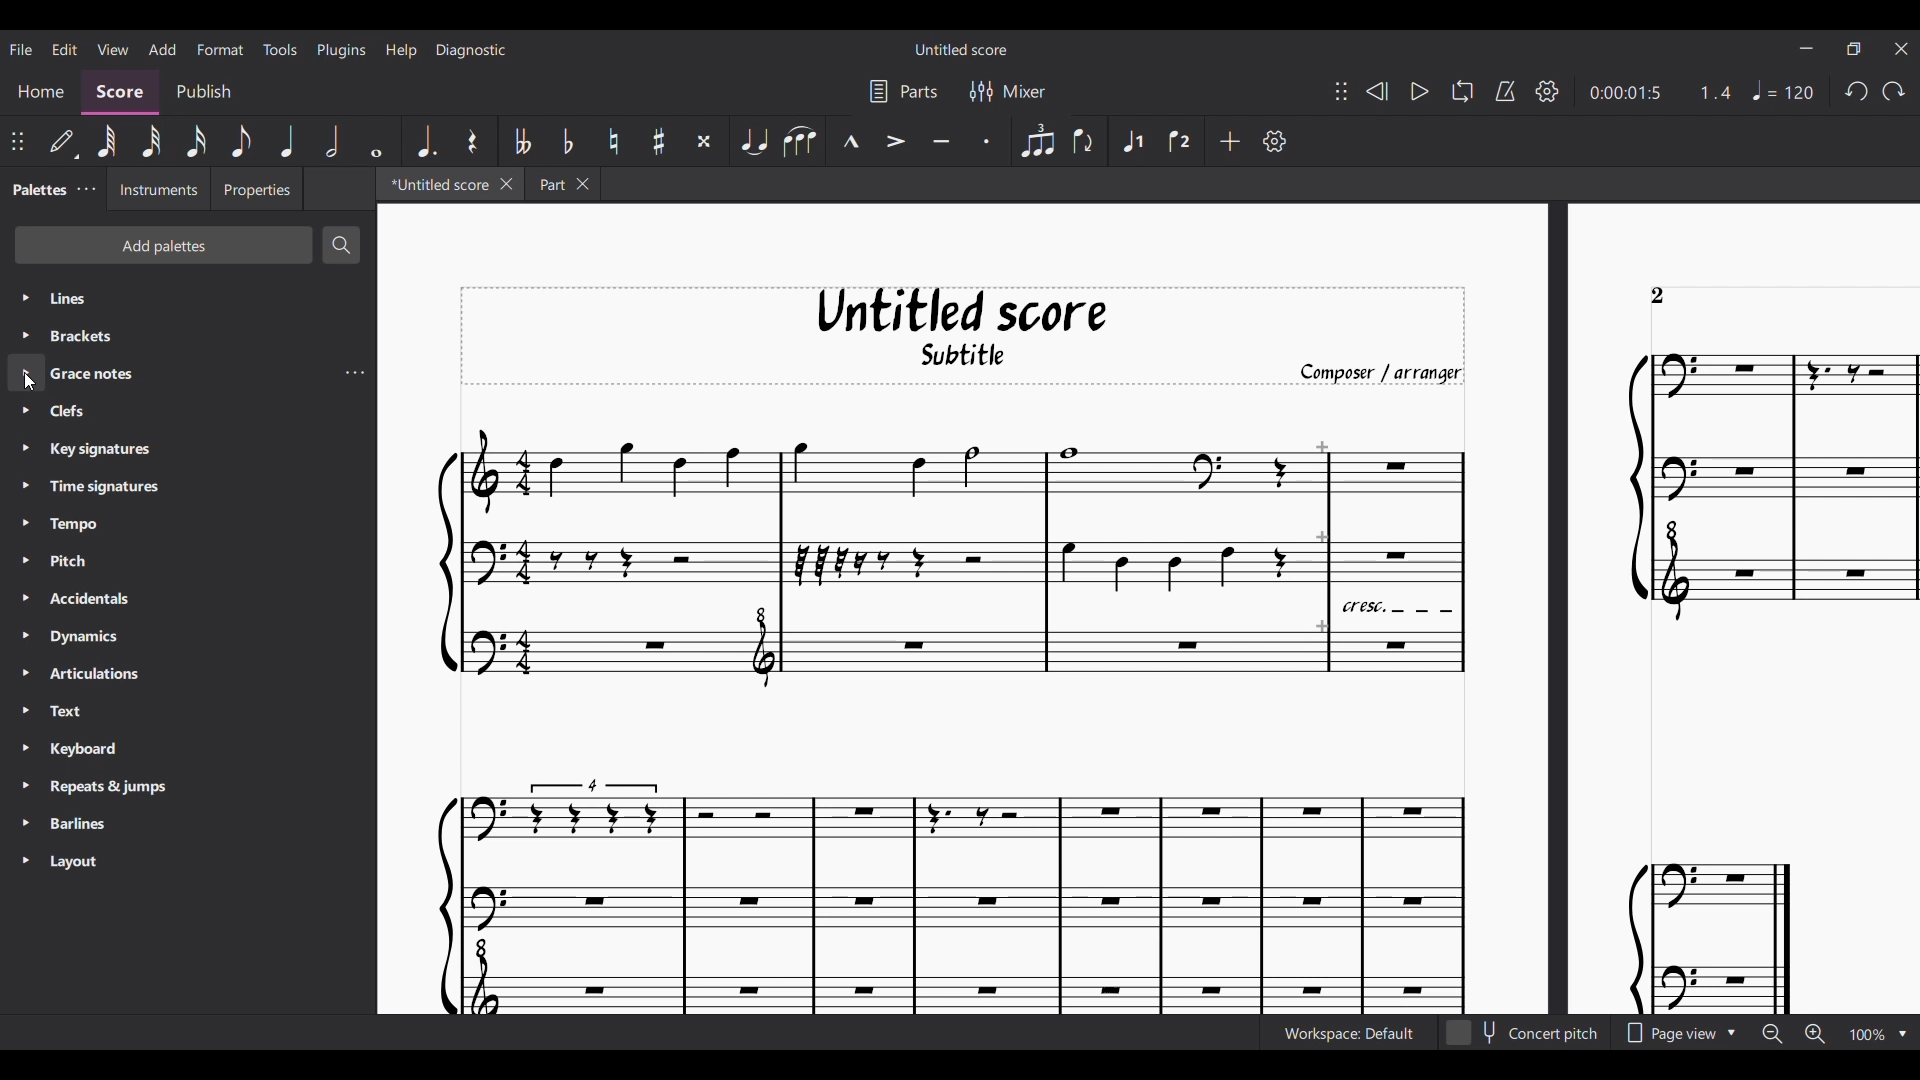 Image resolution: width=1920 pixels, height=1080 pixels. I want to click on Toggle for Concert pitch, so click(1525, 1033).